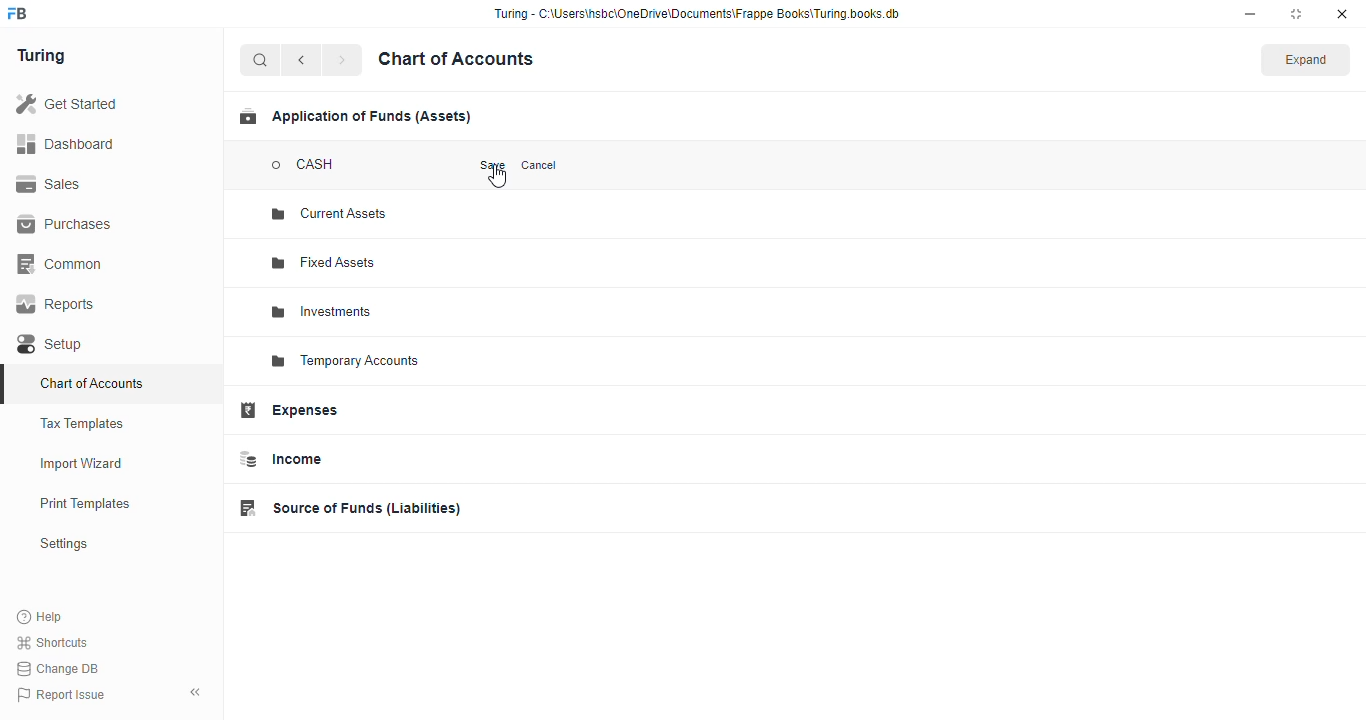 Image resolution: width=1366 pixels, height=720 pixels. I want to click on logo, so click(18, 13).